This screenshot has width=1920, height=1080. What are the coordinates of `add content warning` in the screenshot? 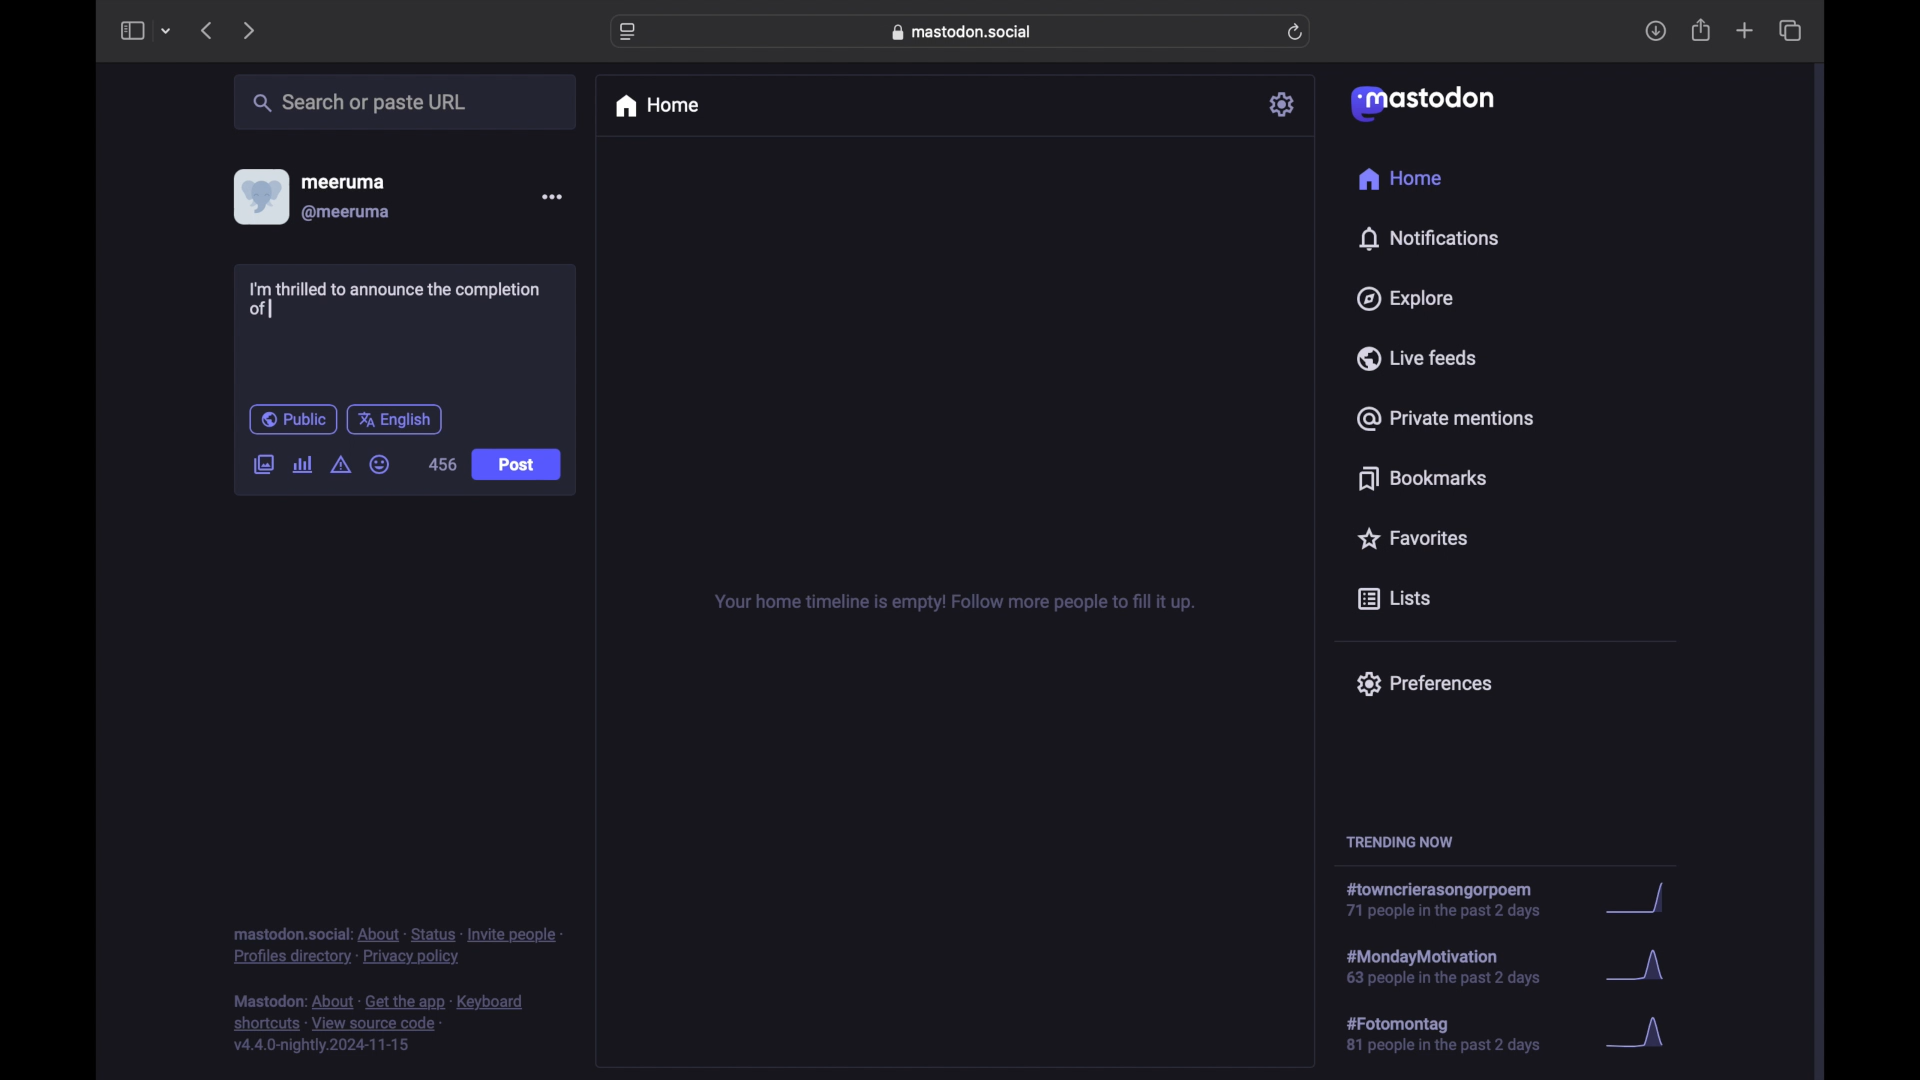 It's located at (343, 465).